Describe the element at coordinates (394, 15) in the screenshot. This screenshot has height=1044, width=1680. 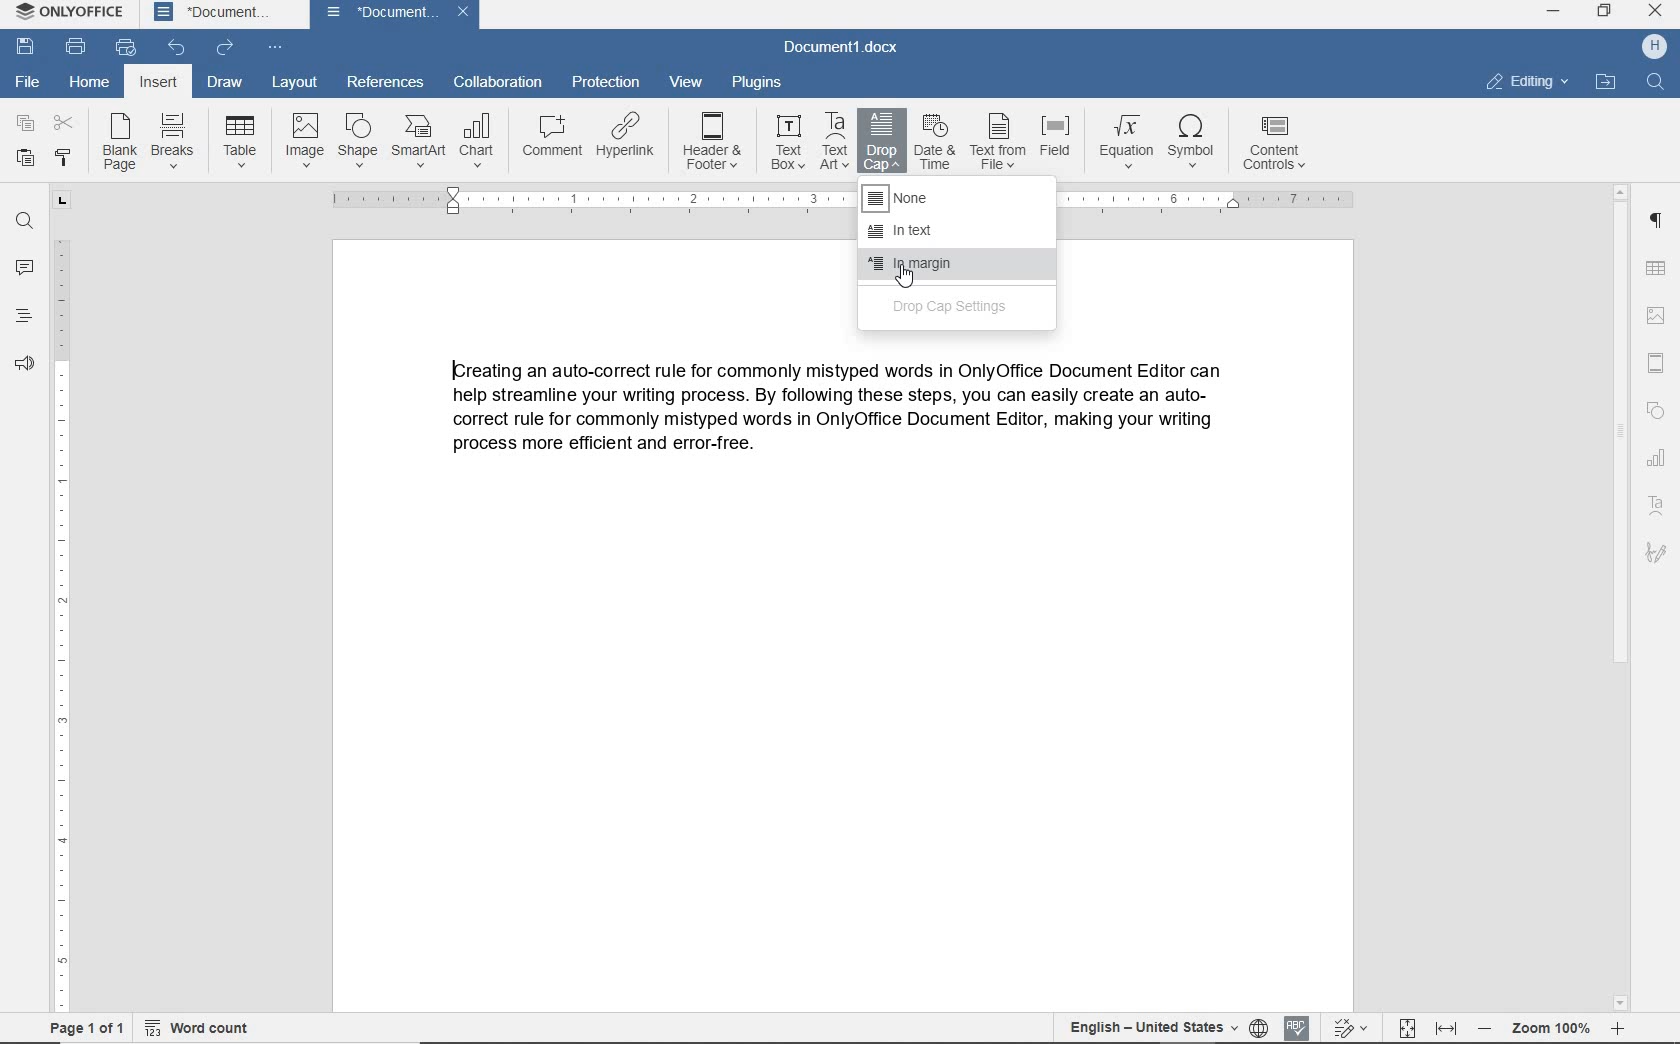
I see `document name` at that location.